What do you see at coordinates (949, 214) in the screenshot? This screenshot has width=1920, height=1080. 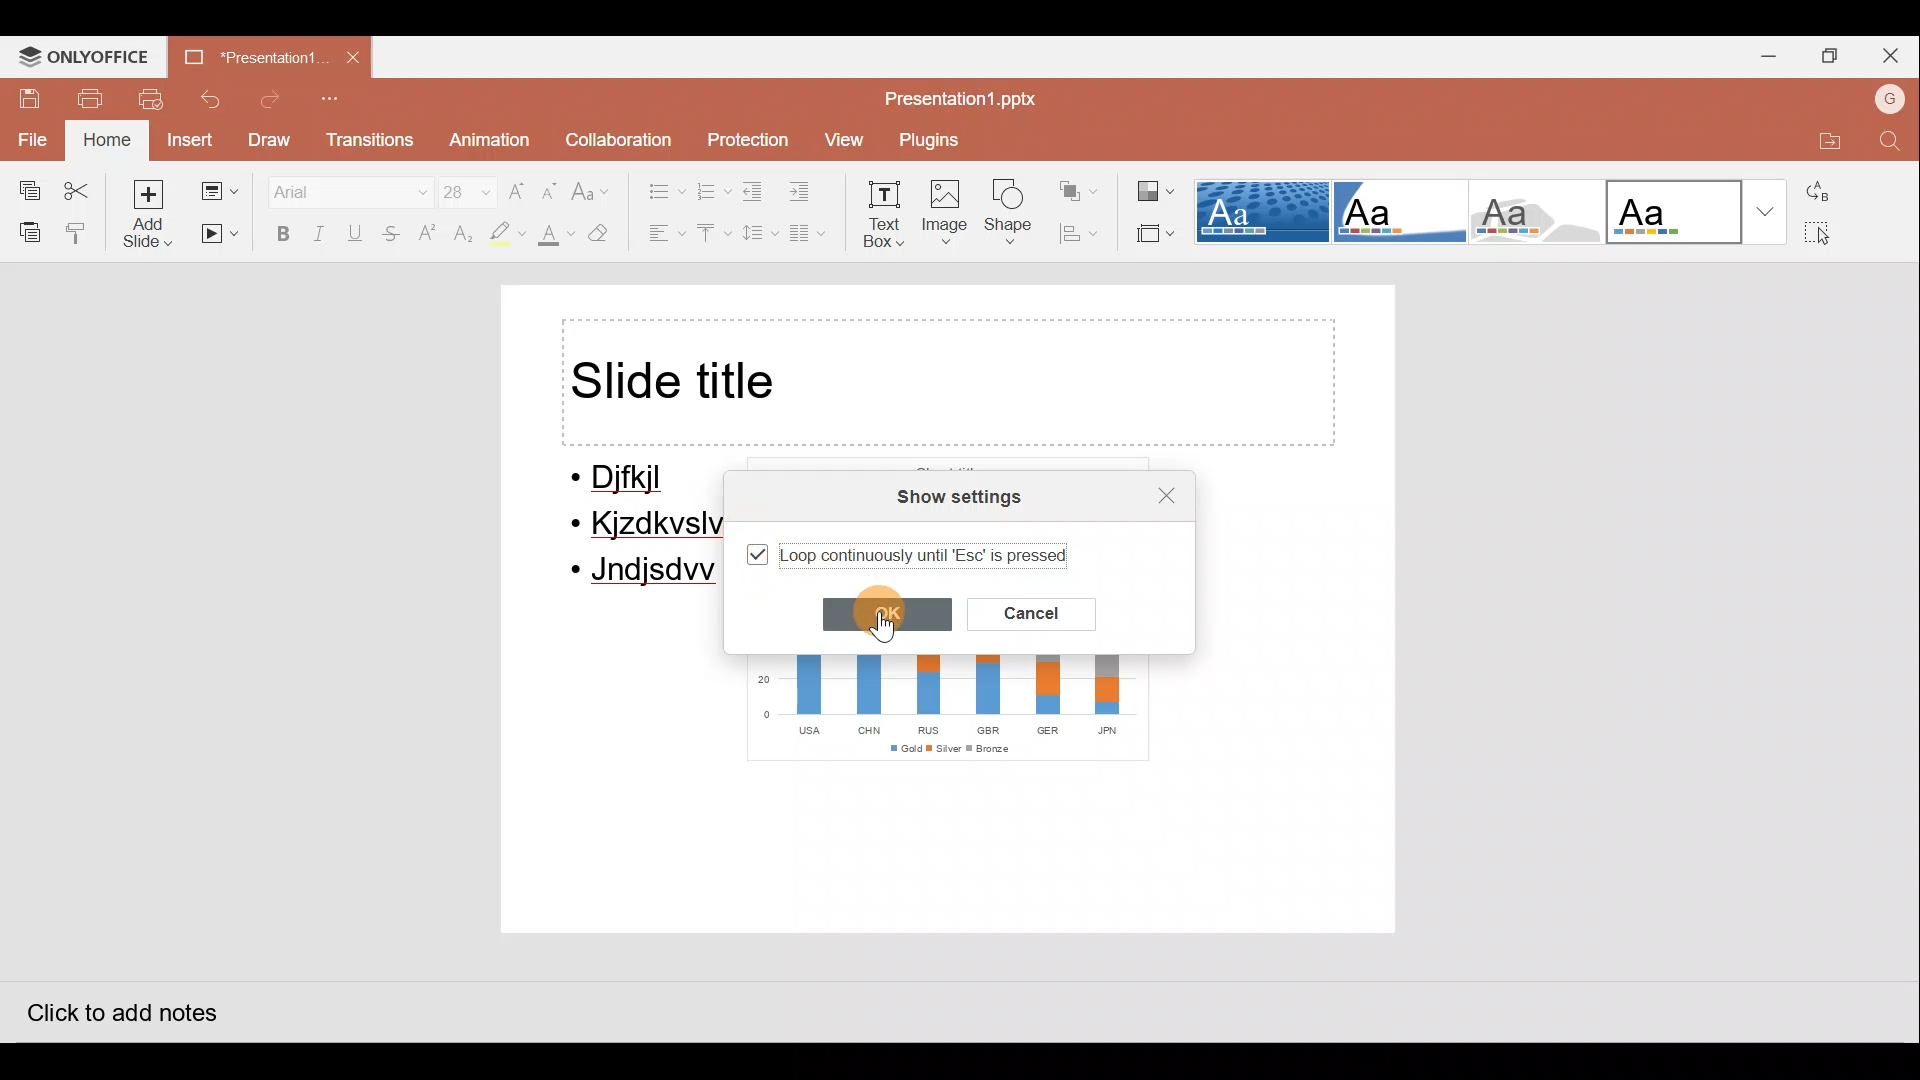 I see `Image` at bounding box center [949, 214].